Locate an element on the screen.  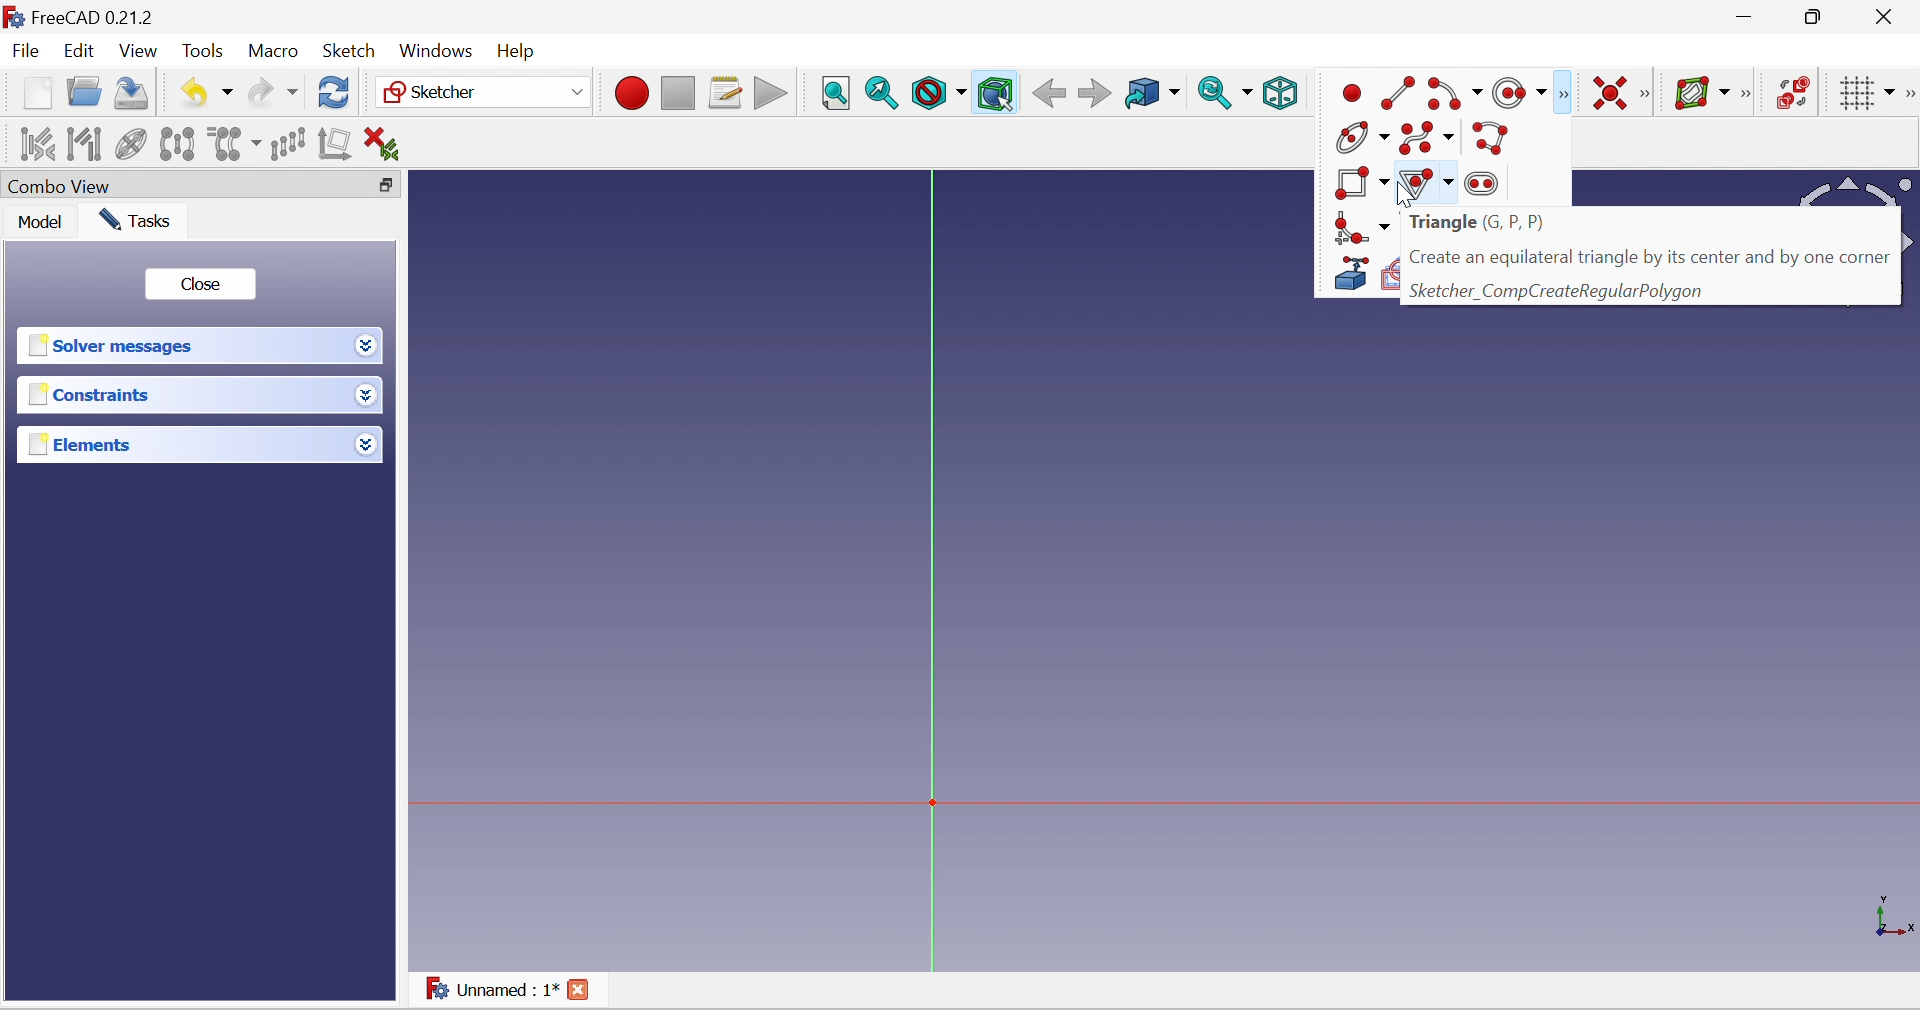
Macro recording is located at coordinates (630, 91).